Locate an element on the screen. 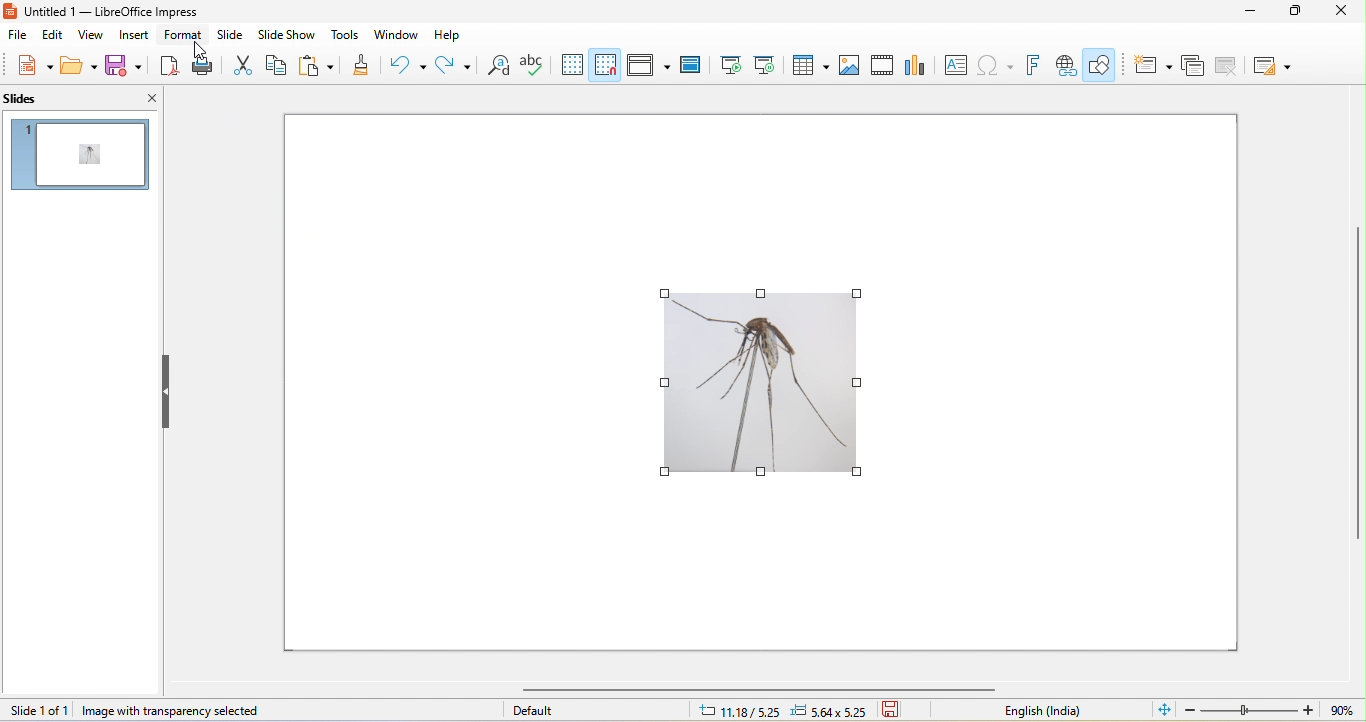 The image size is (1366, 722). image is located at coordinates (761, 384).